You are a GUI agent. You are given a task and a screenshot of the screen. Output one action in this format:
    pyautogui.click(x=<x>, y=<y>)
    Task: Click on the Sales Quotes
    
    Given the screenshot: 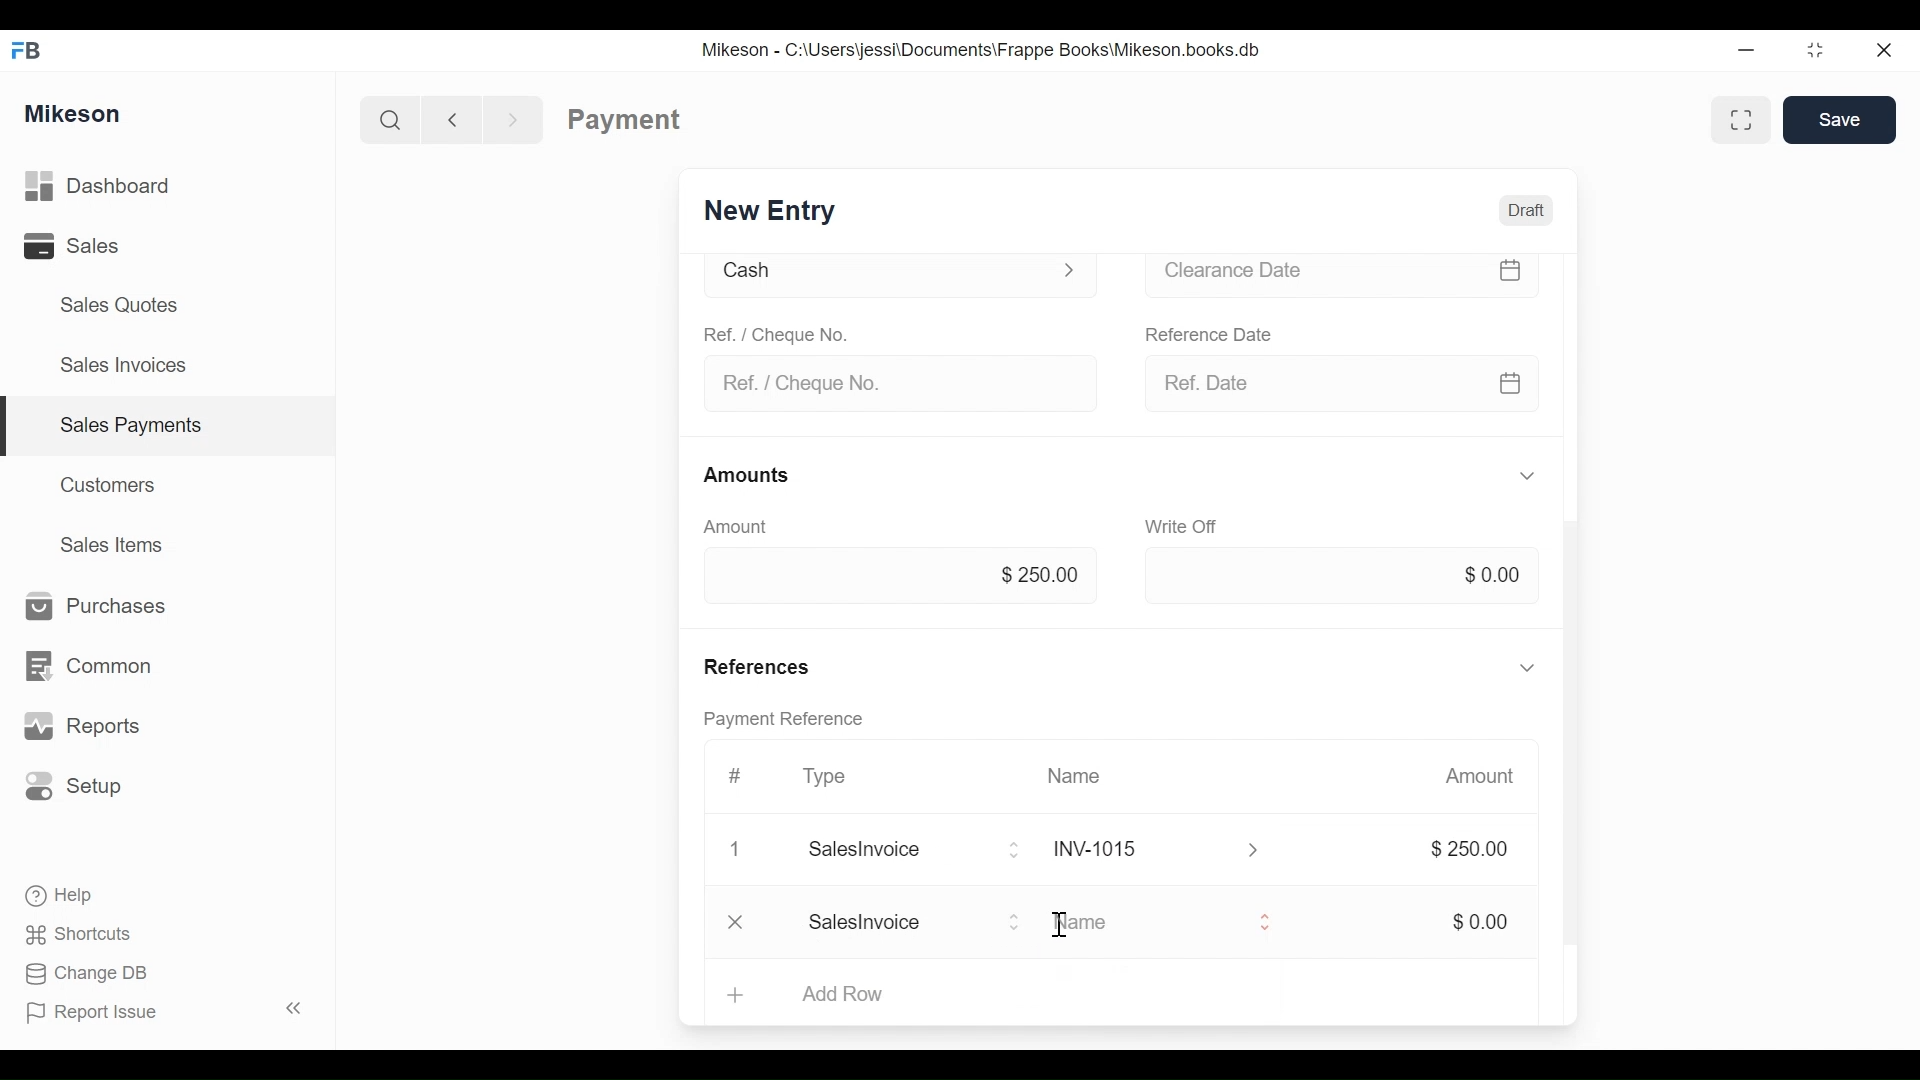 What is the action you would take?
    pyautogui.click(x=110, y=305)
    